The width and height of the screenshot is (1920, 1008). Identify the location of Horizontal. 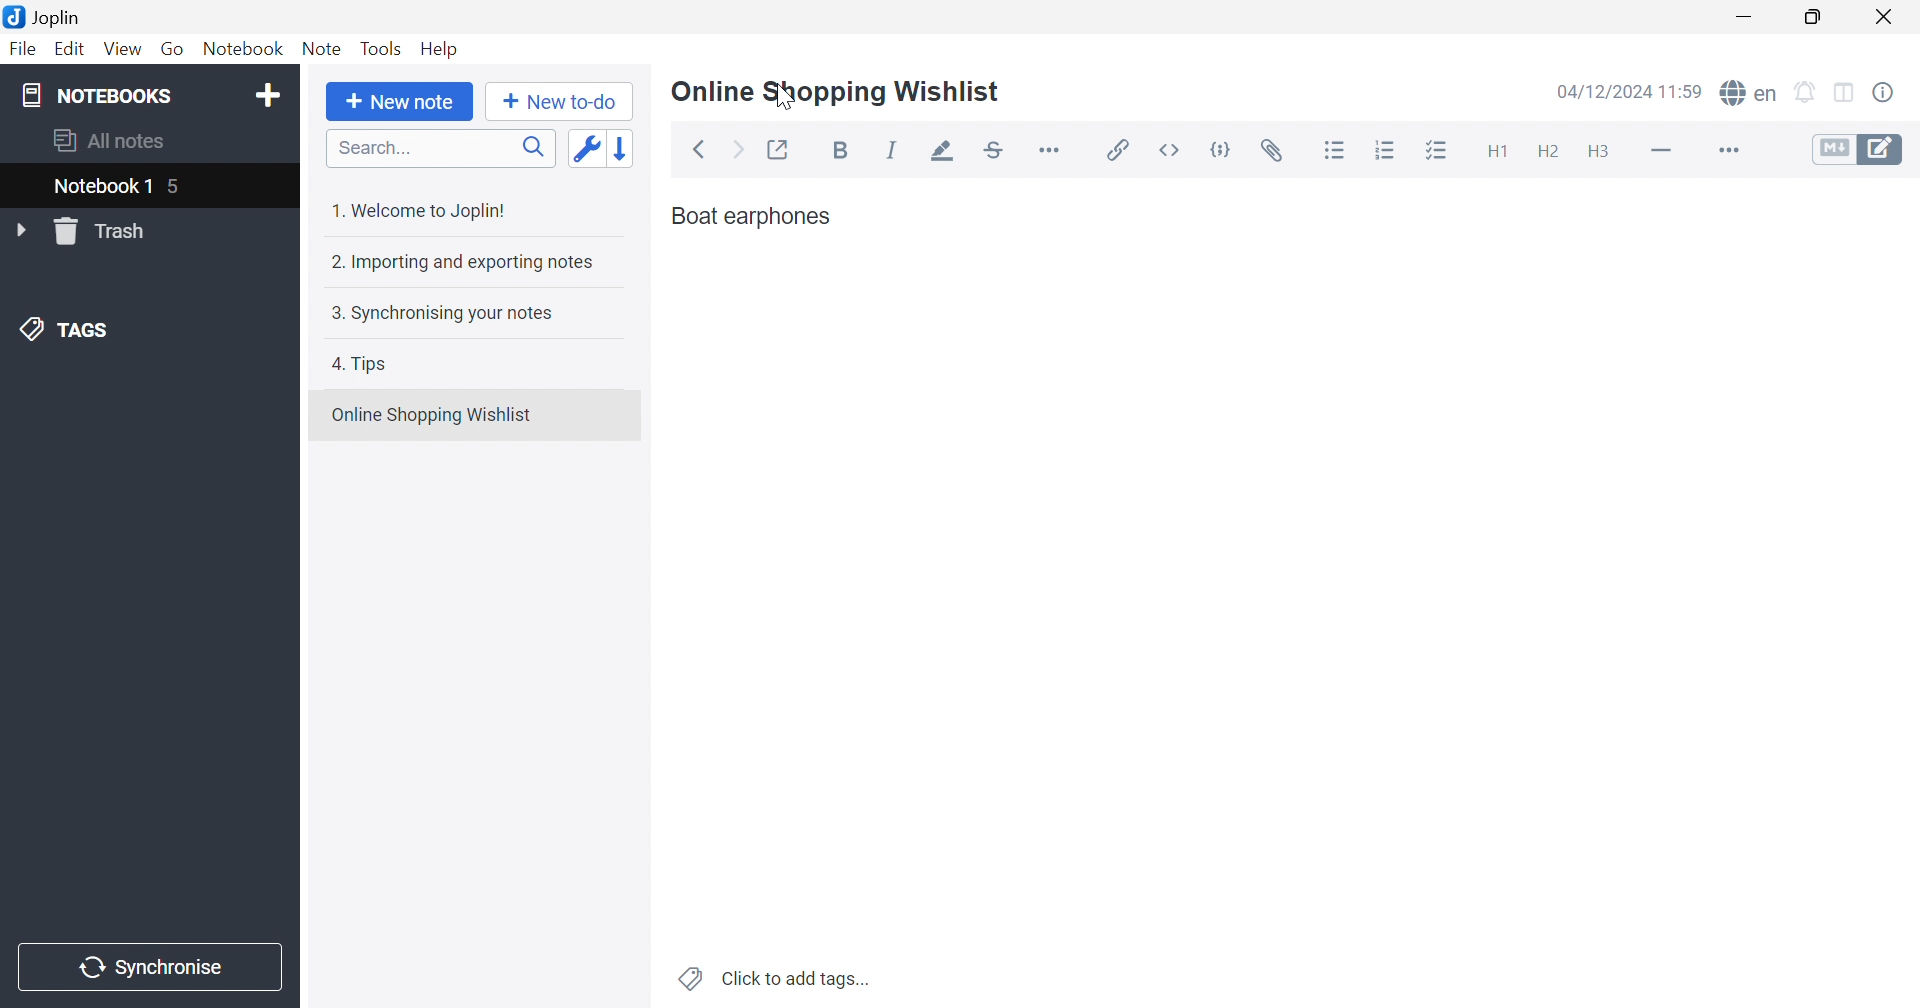
(1053, 153).